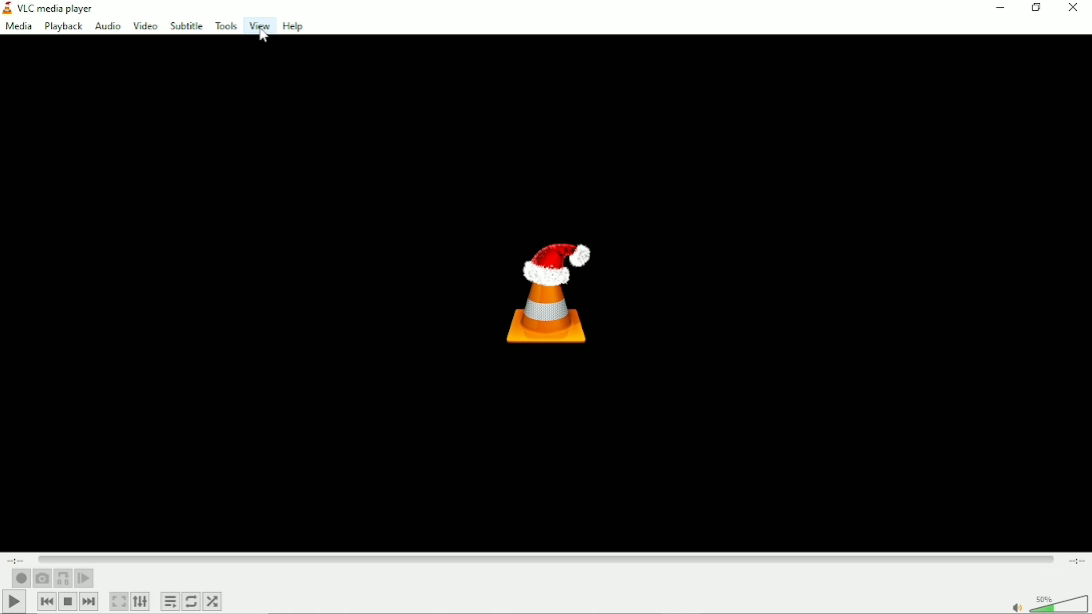 This screenshot has width=1092, height=614. Describe the element at coordinates (145, 25) in the screenshot. I see `Video` at that location.